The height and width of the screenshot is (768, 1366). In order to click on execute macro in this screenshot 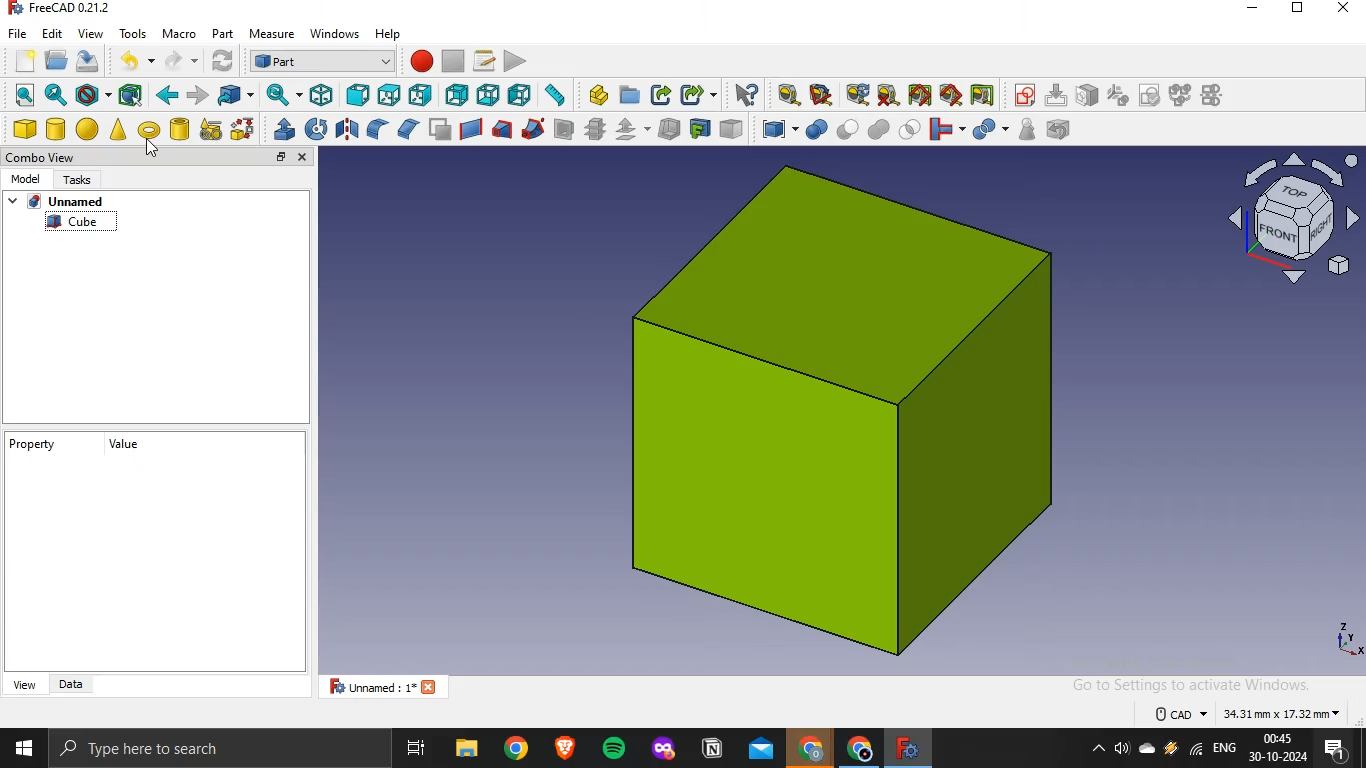, I will do `click(513, 61)`.